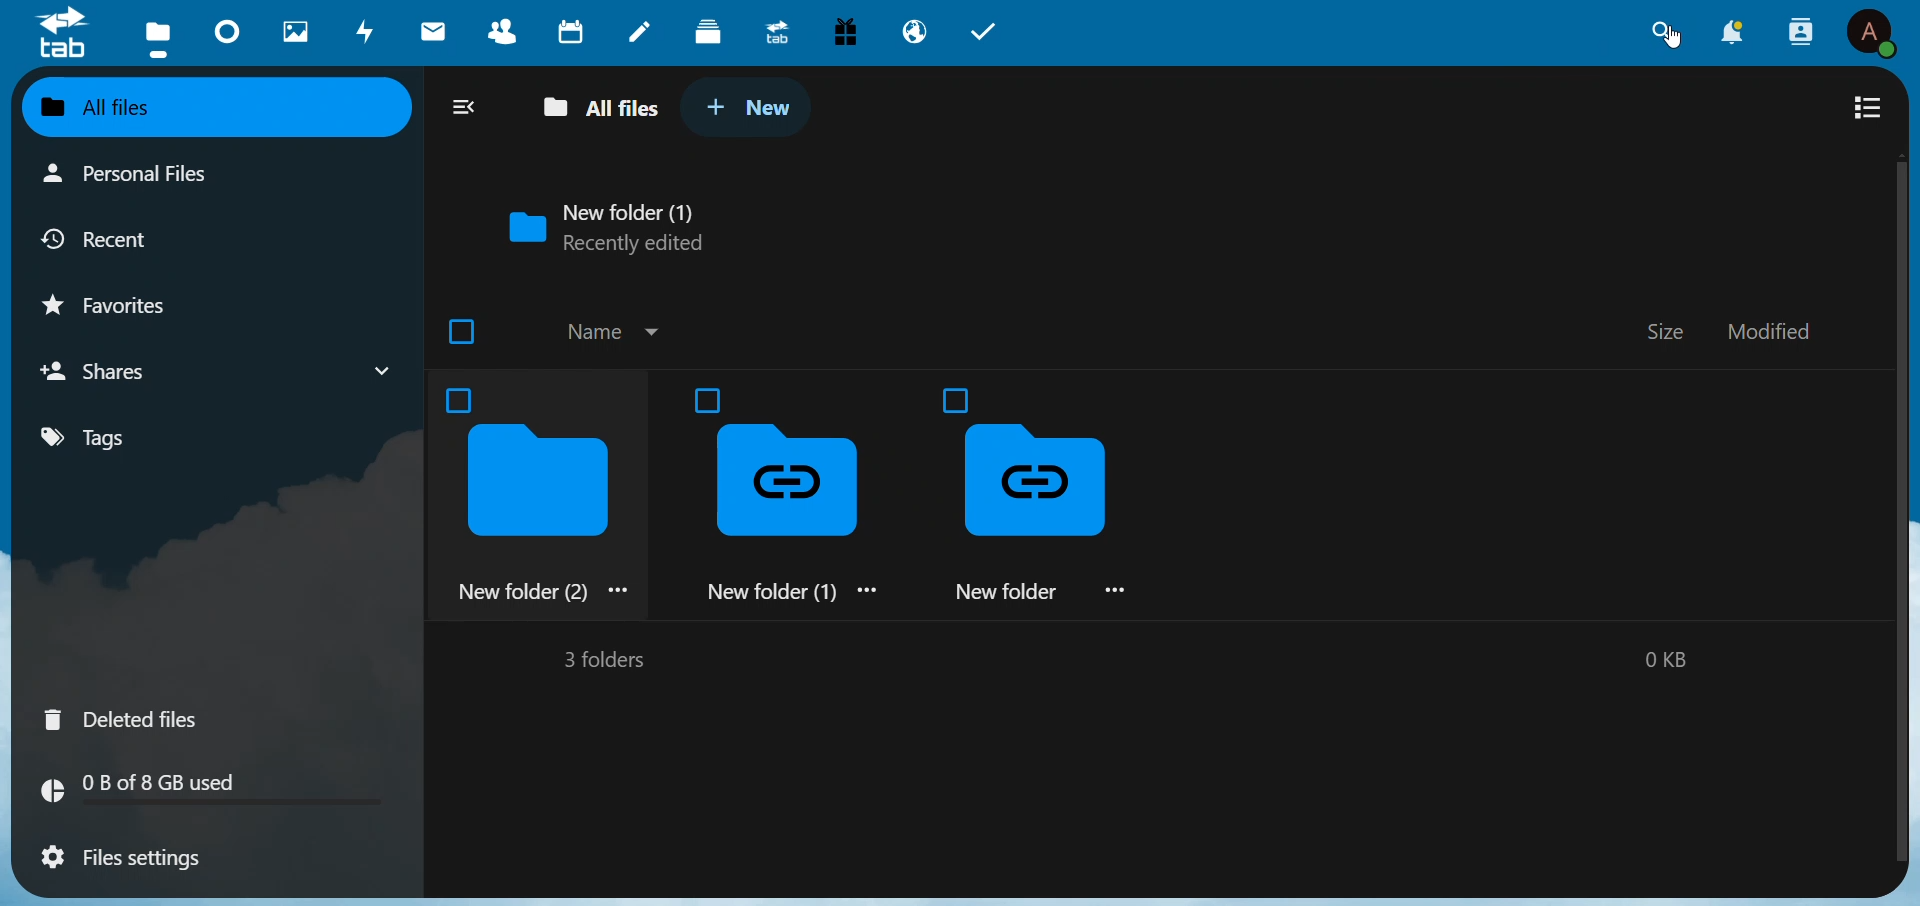 Image resolution: width=1920 pixels, height=906 pixels. Describe the element at coordinates (134, 717) in the screenshot. I see `deleted files` at that location.